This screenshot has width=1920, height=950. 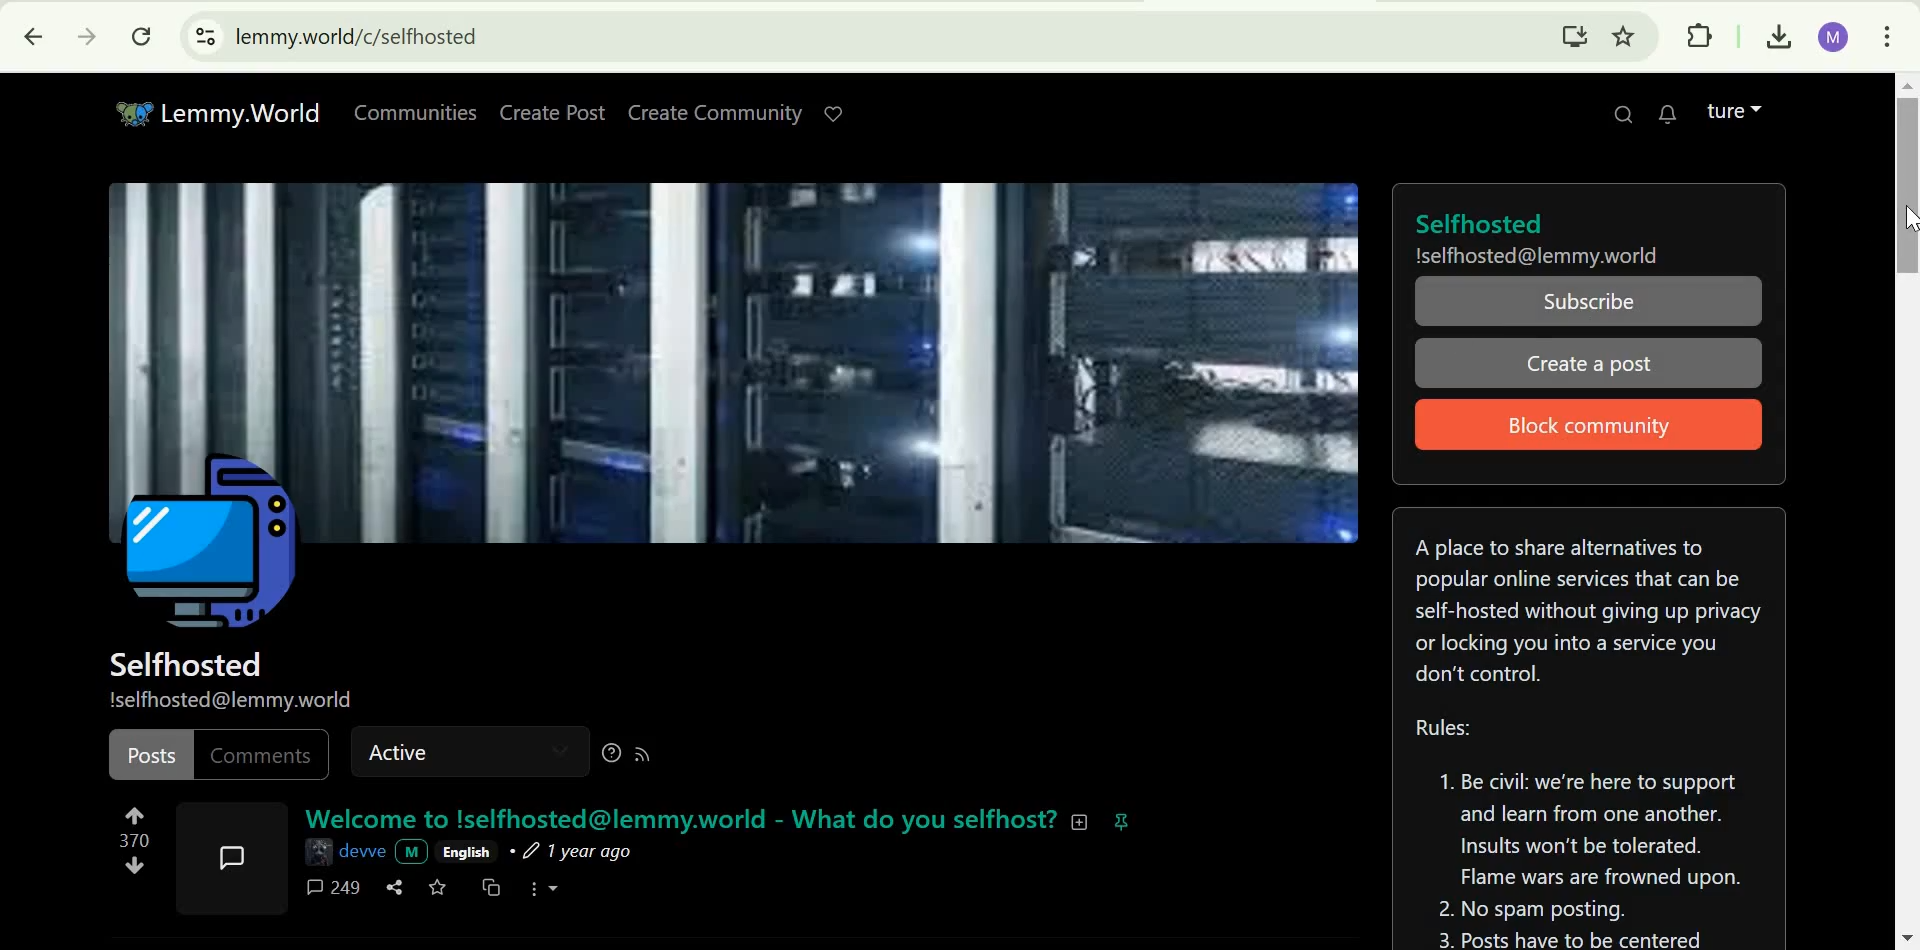 What do you see at coordinates (1905, 512) in the screenshot?
I see `Scrollbar` at bounding box center [1905, 512].